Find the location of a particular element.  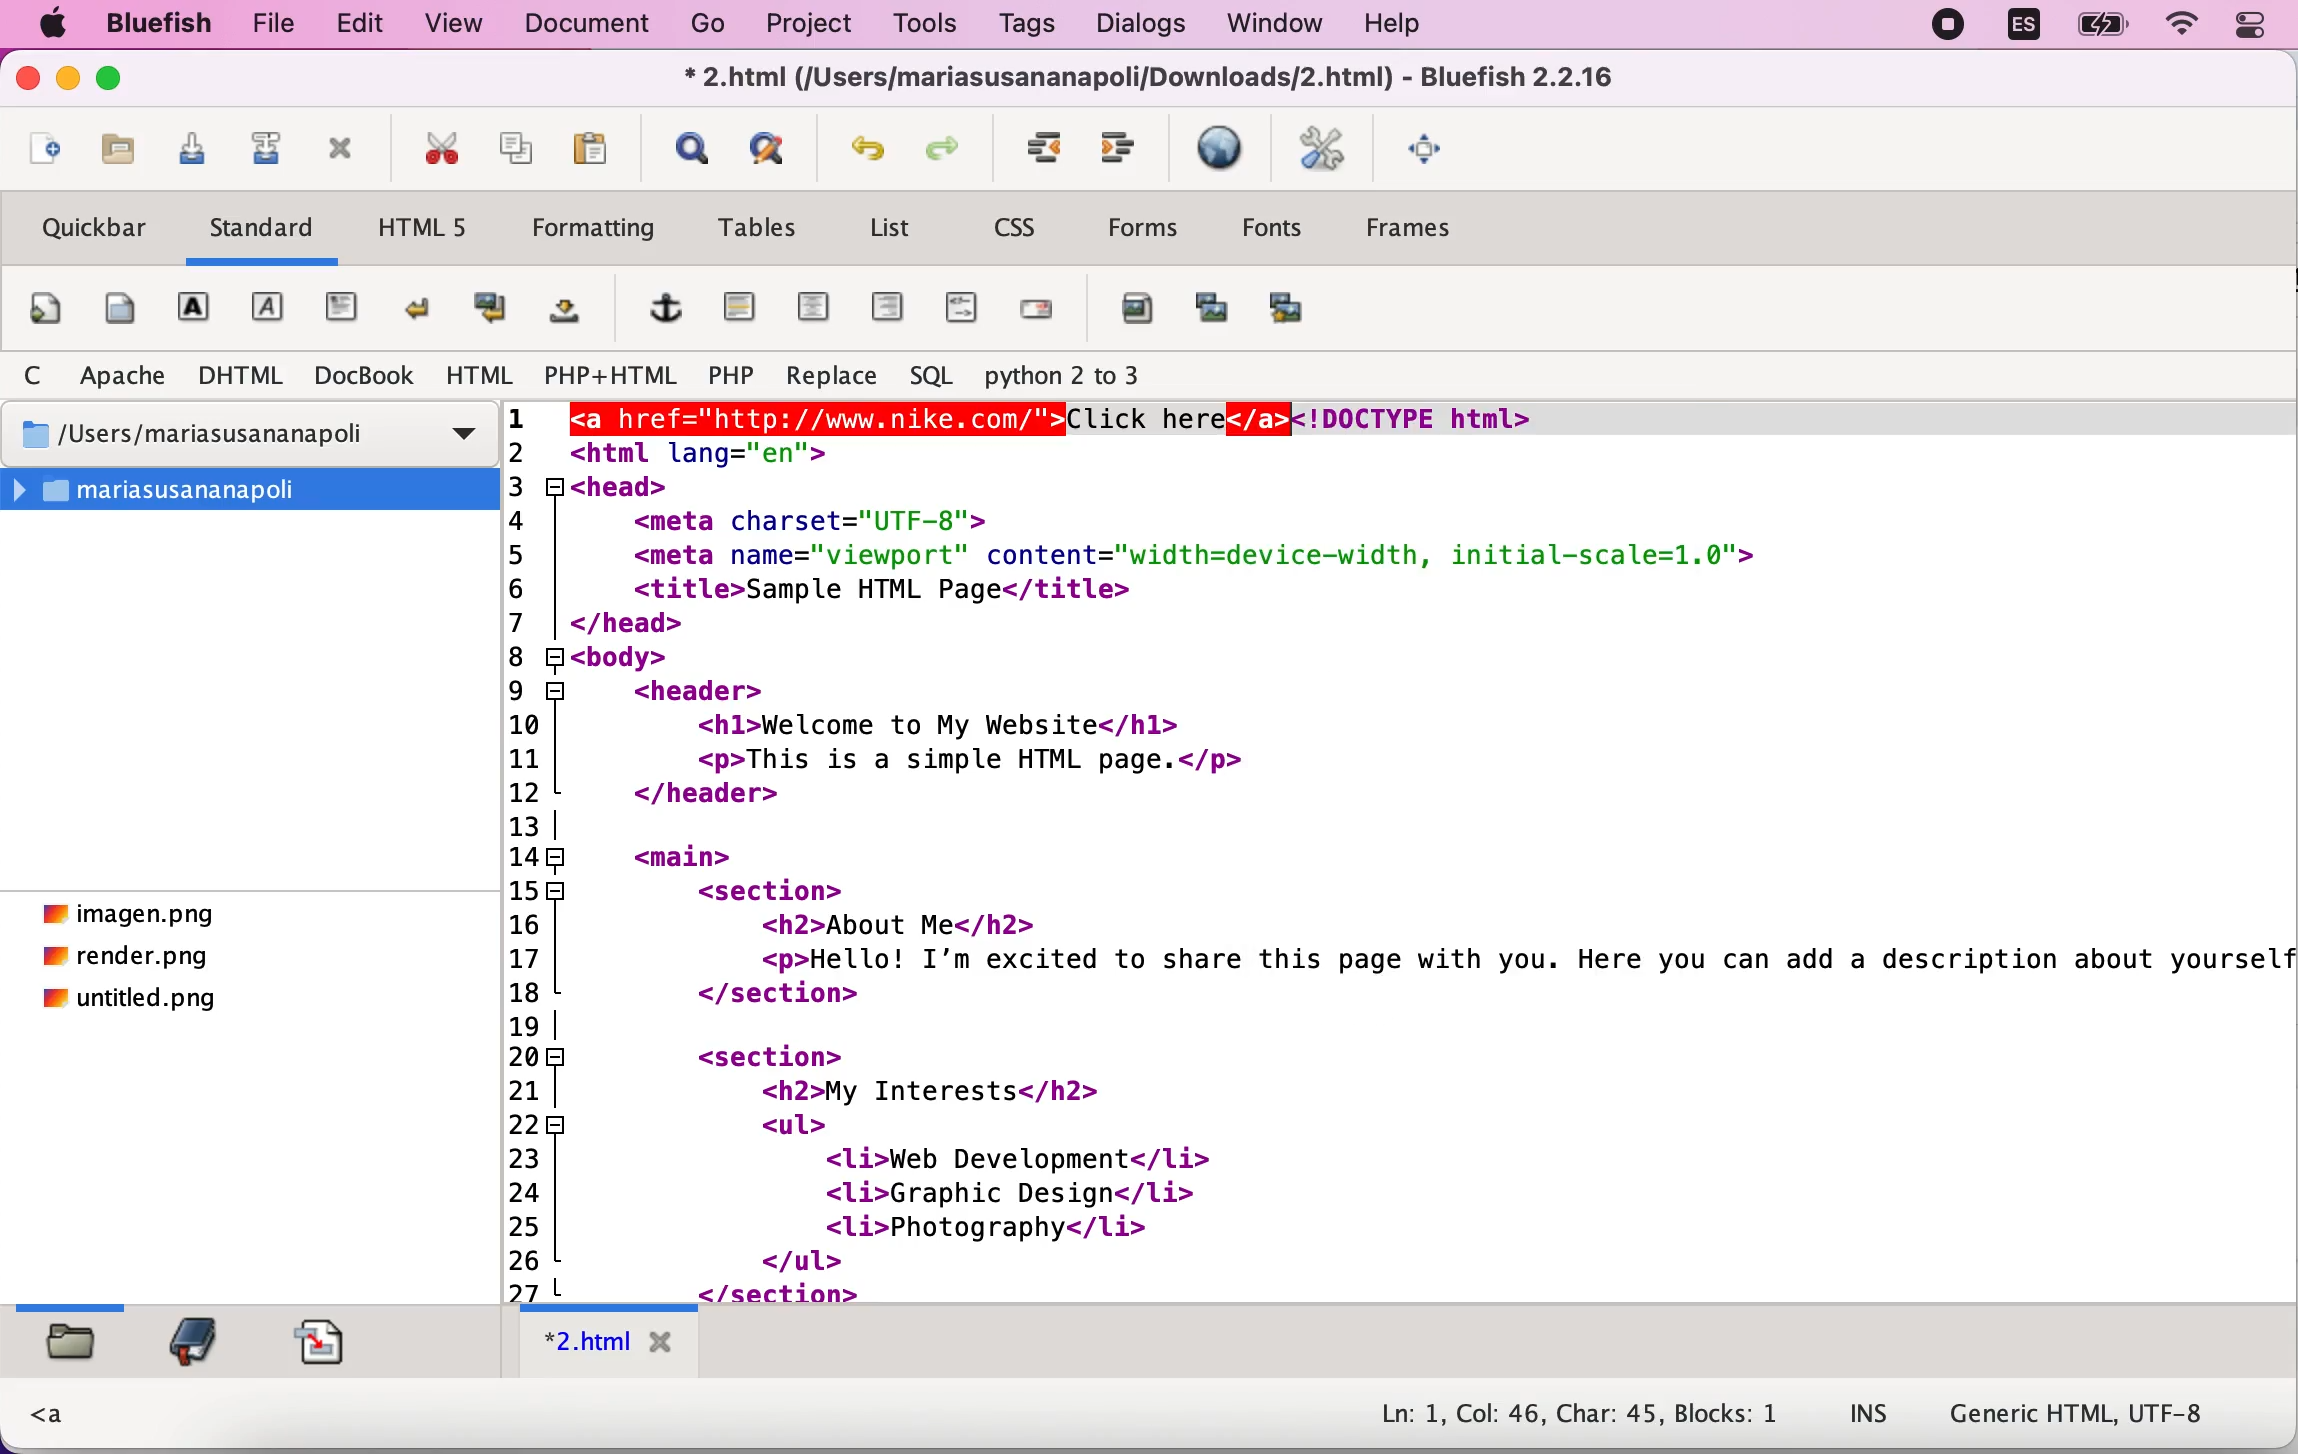

minimize is located at coordinates (68, 81).